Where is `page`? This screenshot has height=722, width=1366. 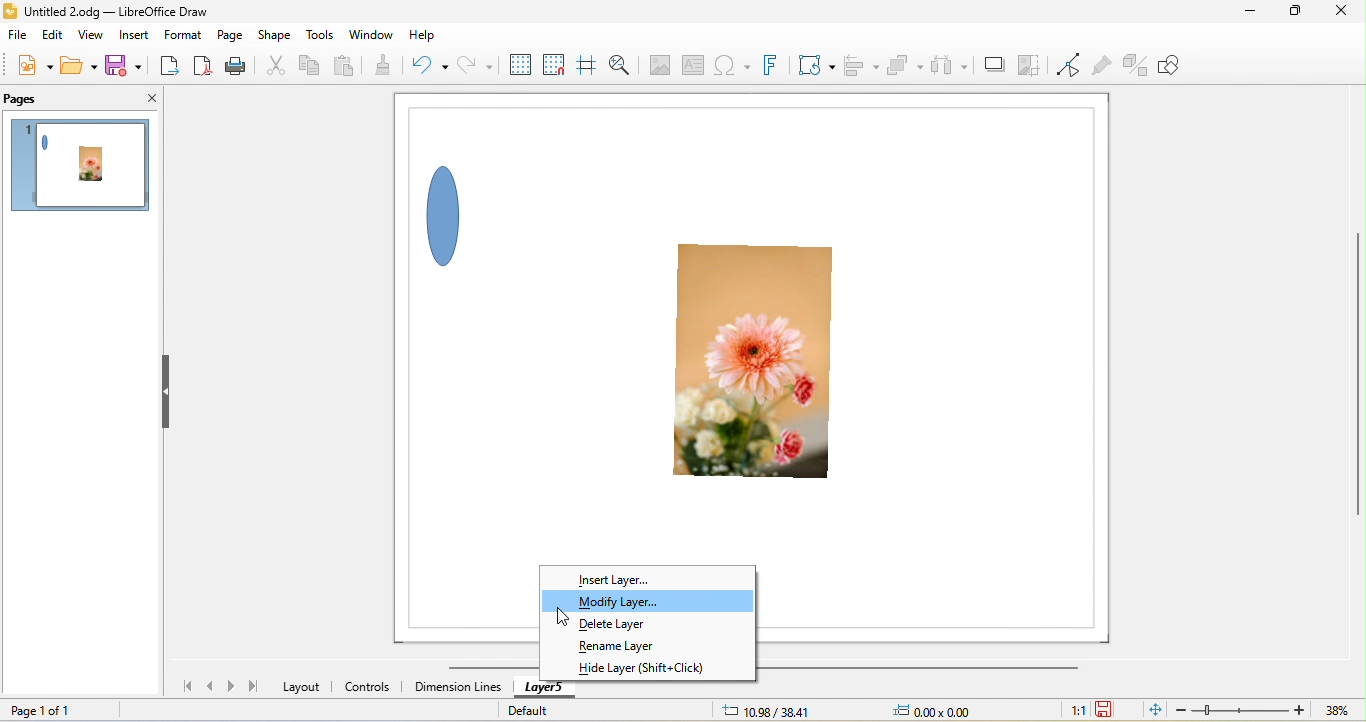
page is located at coordinates (233, 35).